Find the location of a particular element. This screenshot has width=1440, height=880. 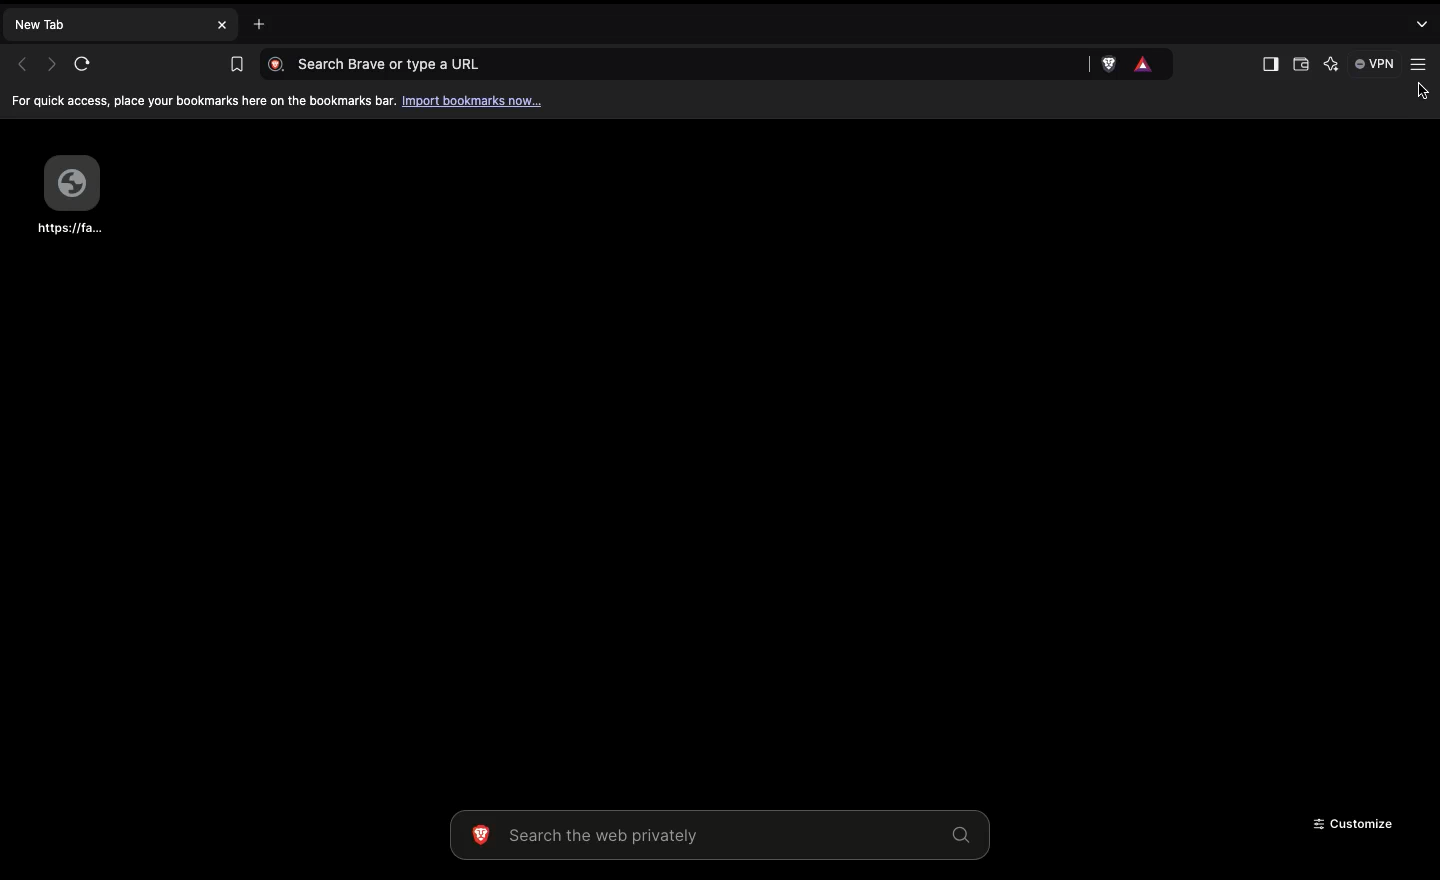

rewards is located at coordinates (1145, 63).